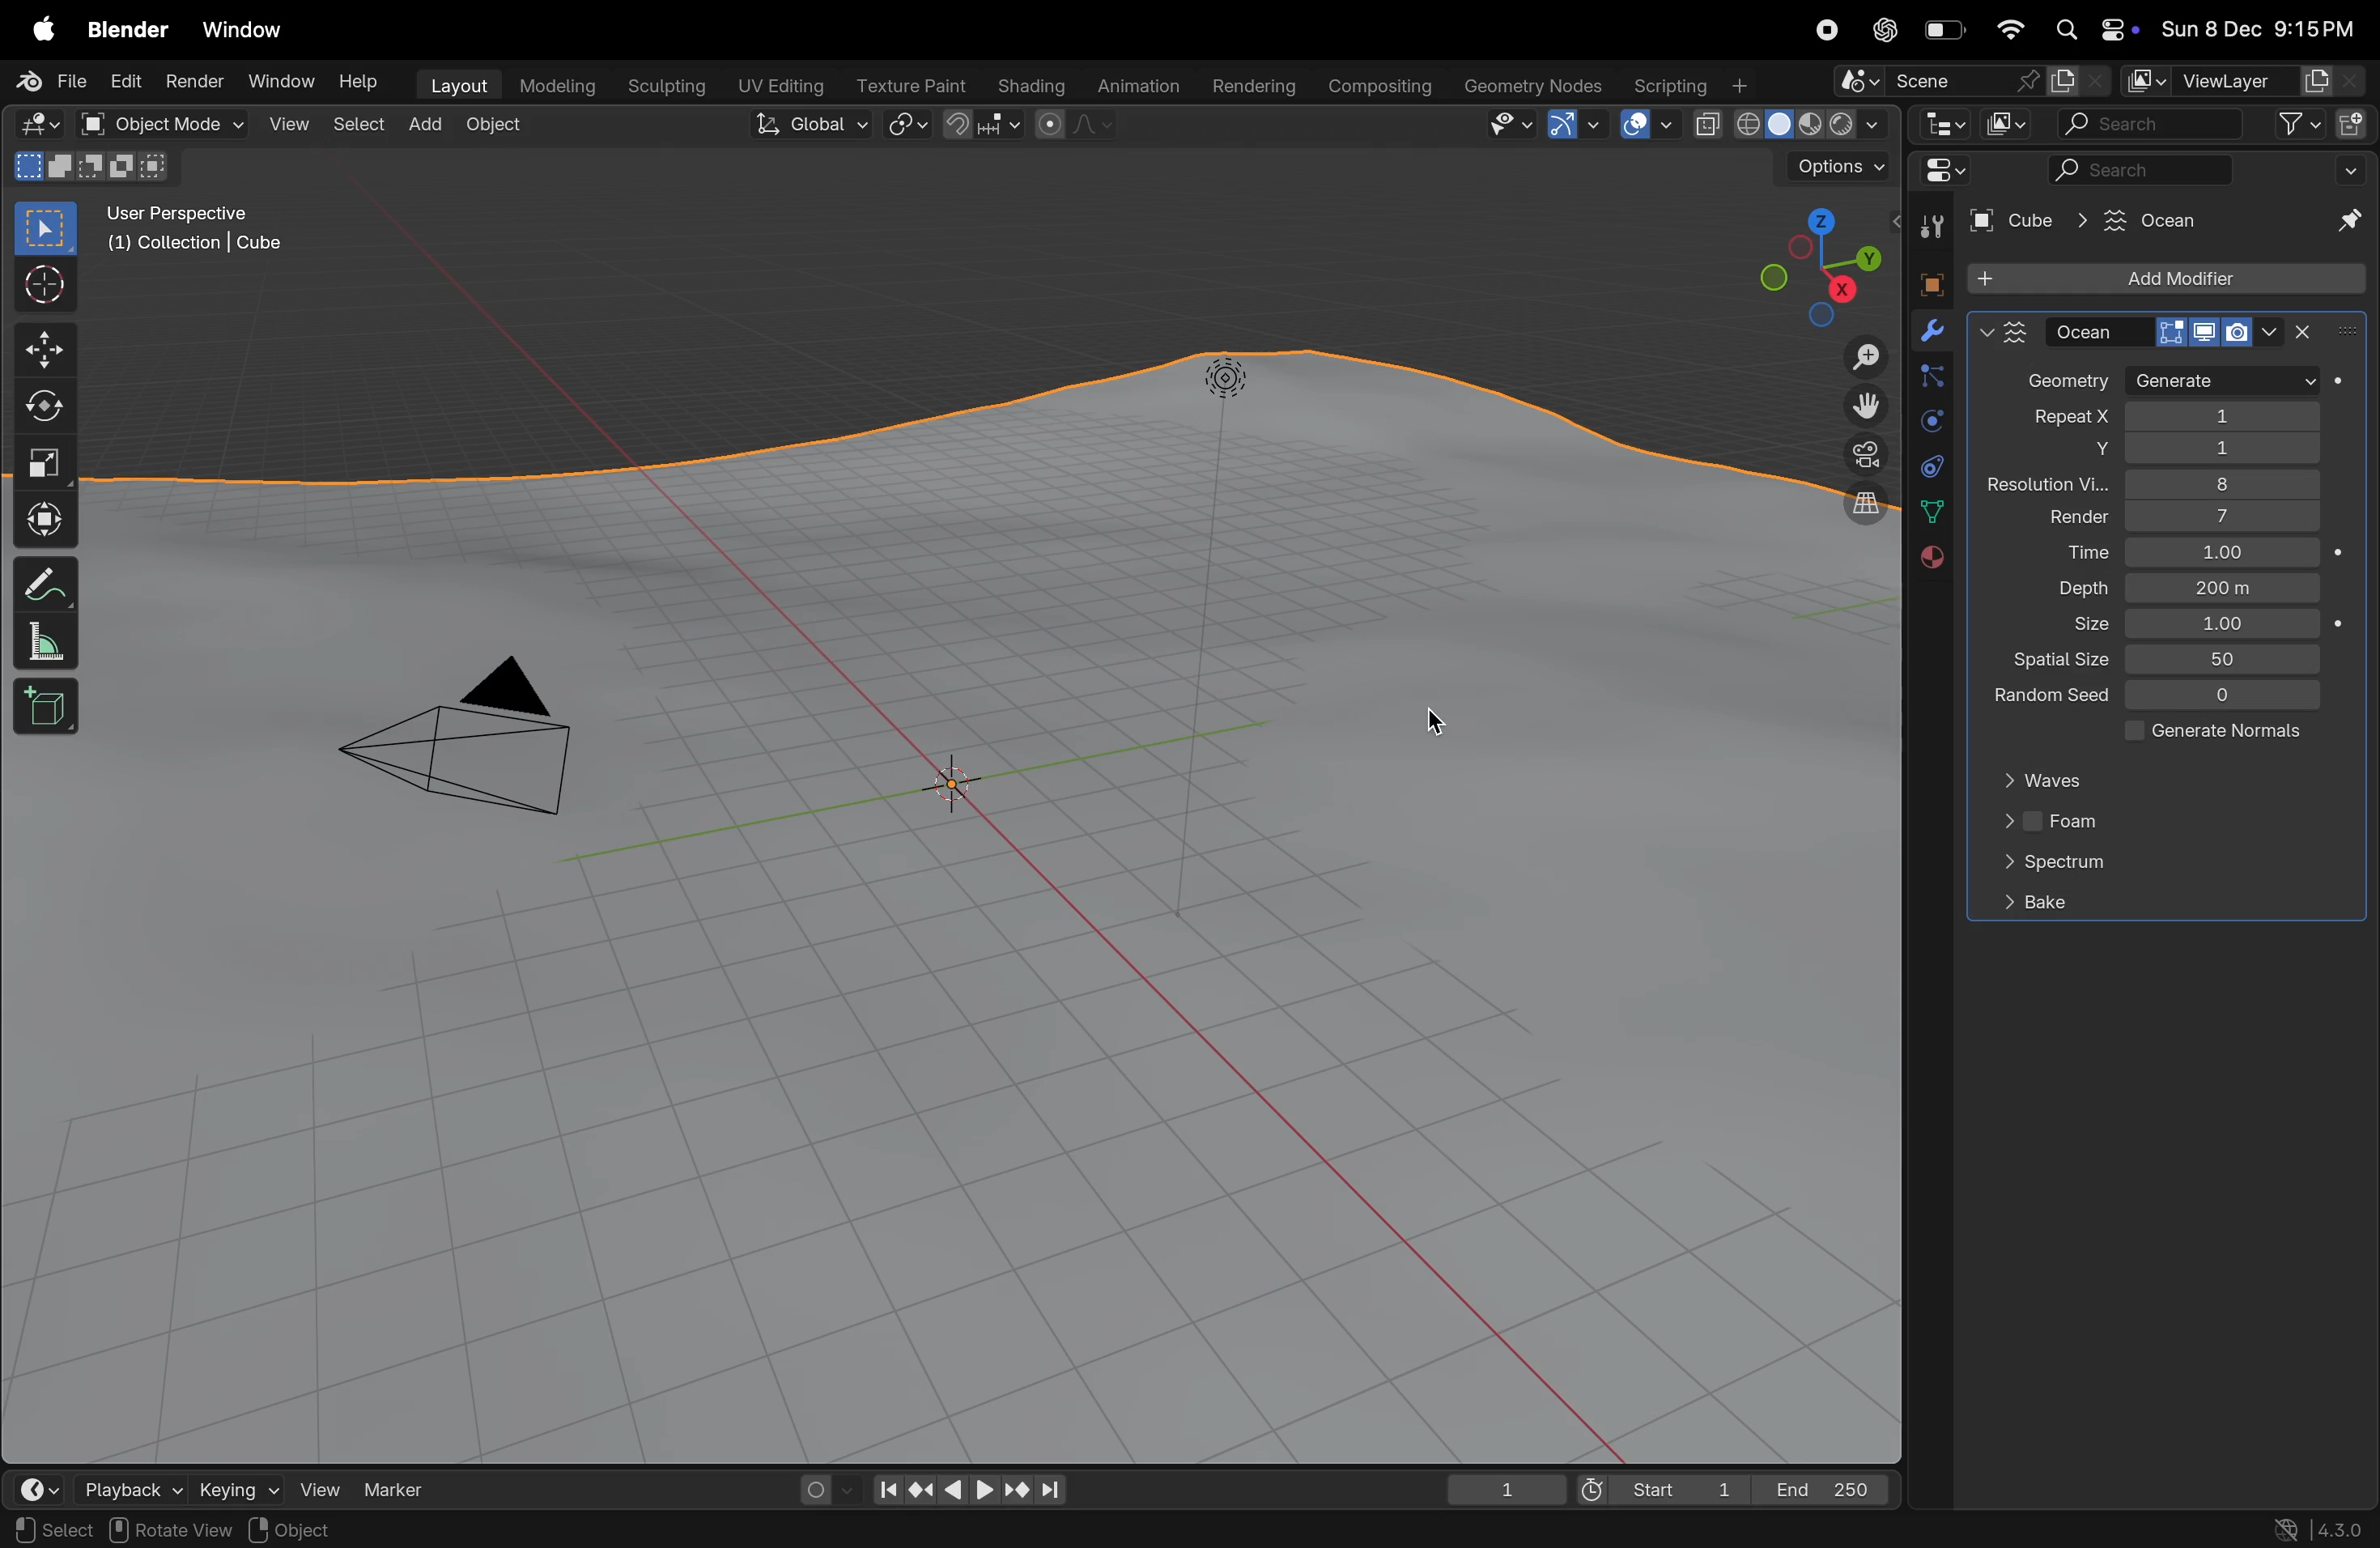 This screenshot has height=1548, width=2380. I want to click on modes, so click(91, 166).